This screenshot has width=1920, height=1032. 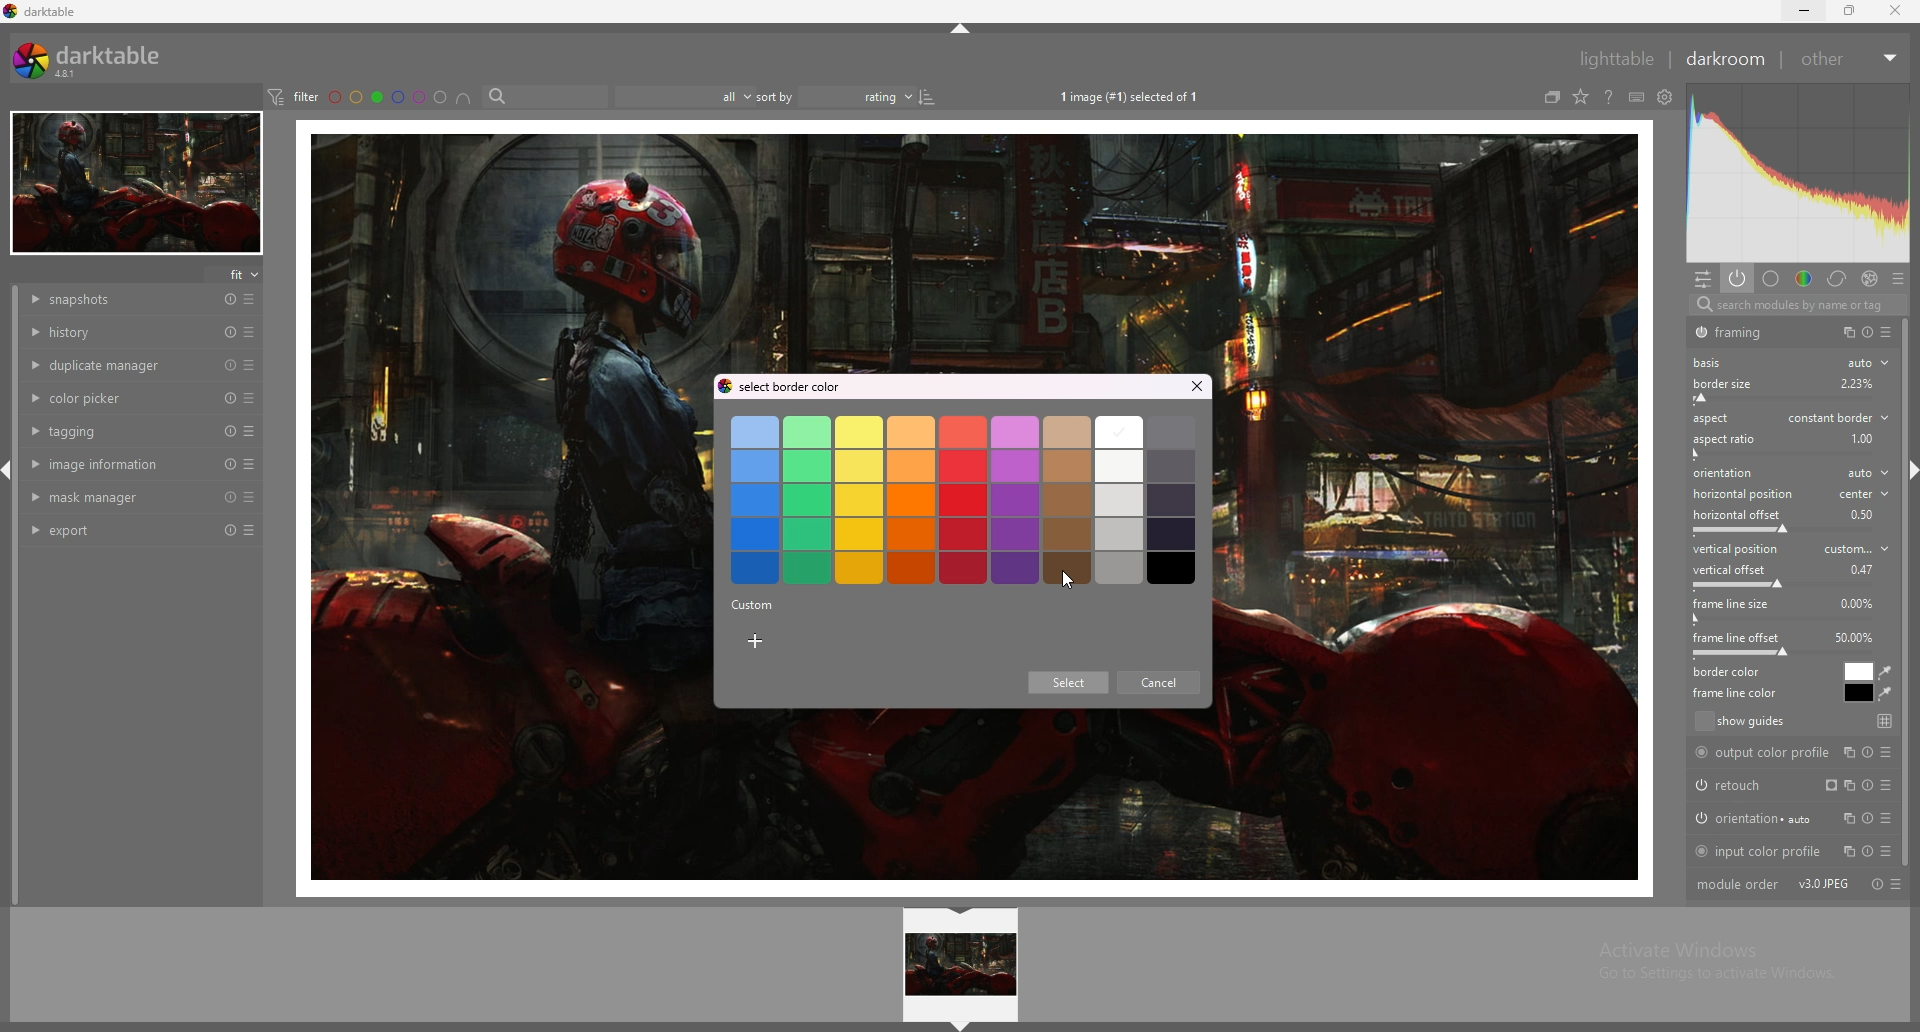 What do you see at coordinates (251, 299) in the screenshot?
I see `presets` at bounding box center [251, 299].